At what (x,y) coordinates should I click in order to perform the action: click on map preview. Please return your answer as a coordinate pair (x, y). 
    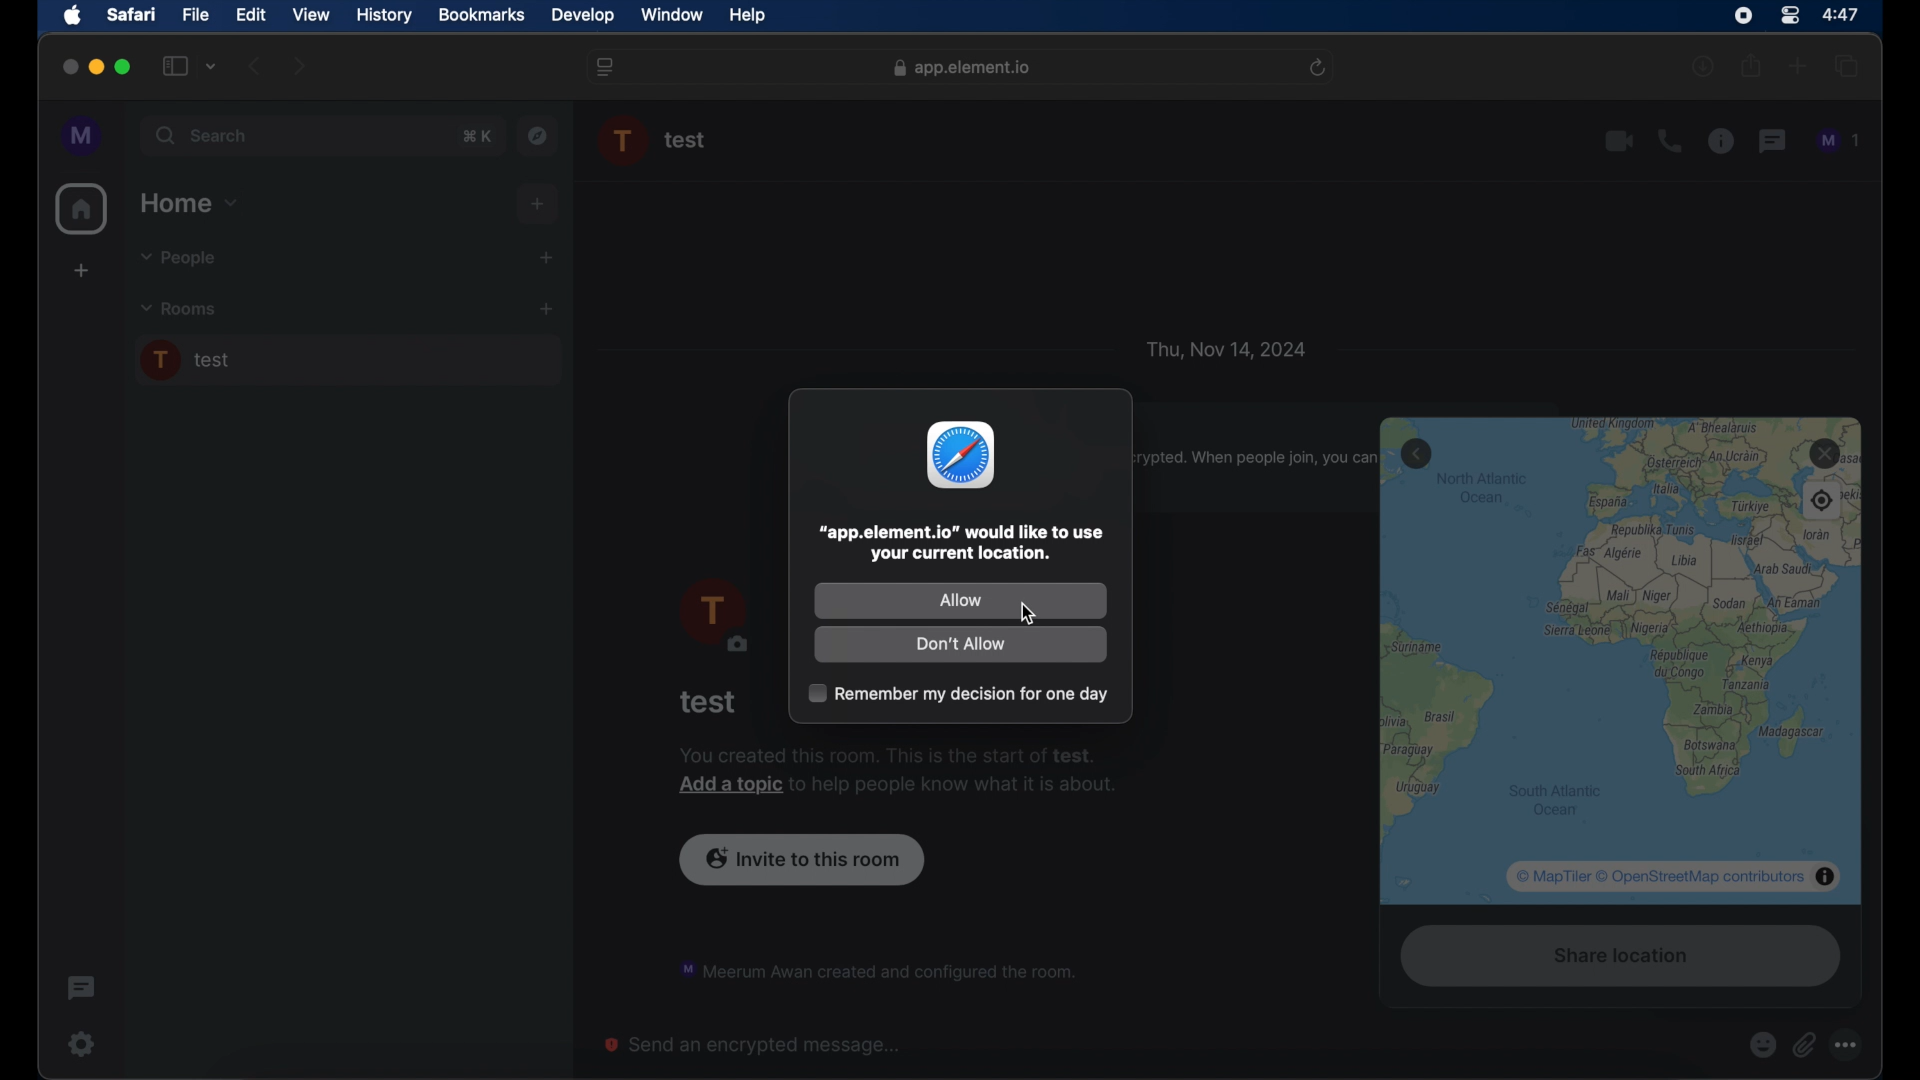
    Looking at the image, I should click on (1622, 661).